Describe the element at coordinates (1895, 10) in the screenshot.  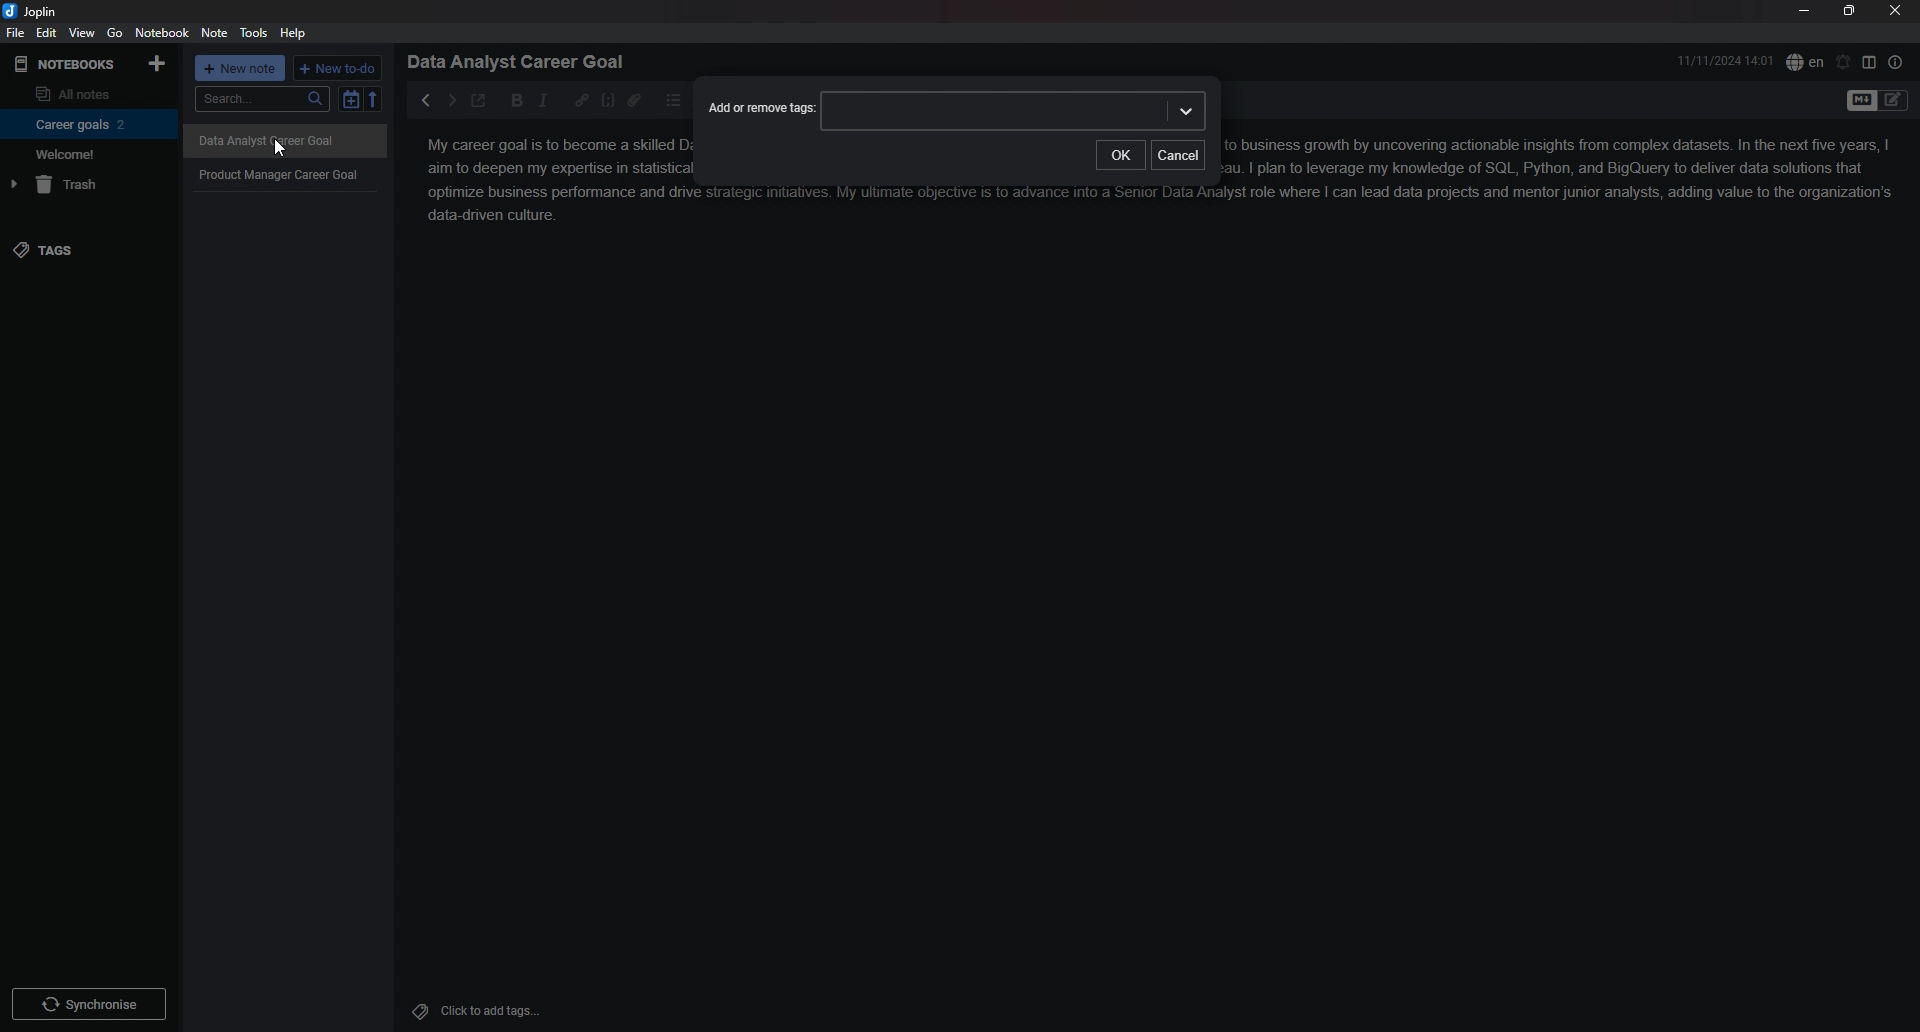
I see `close` at that location.